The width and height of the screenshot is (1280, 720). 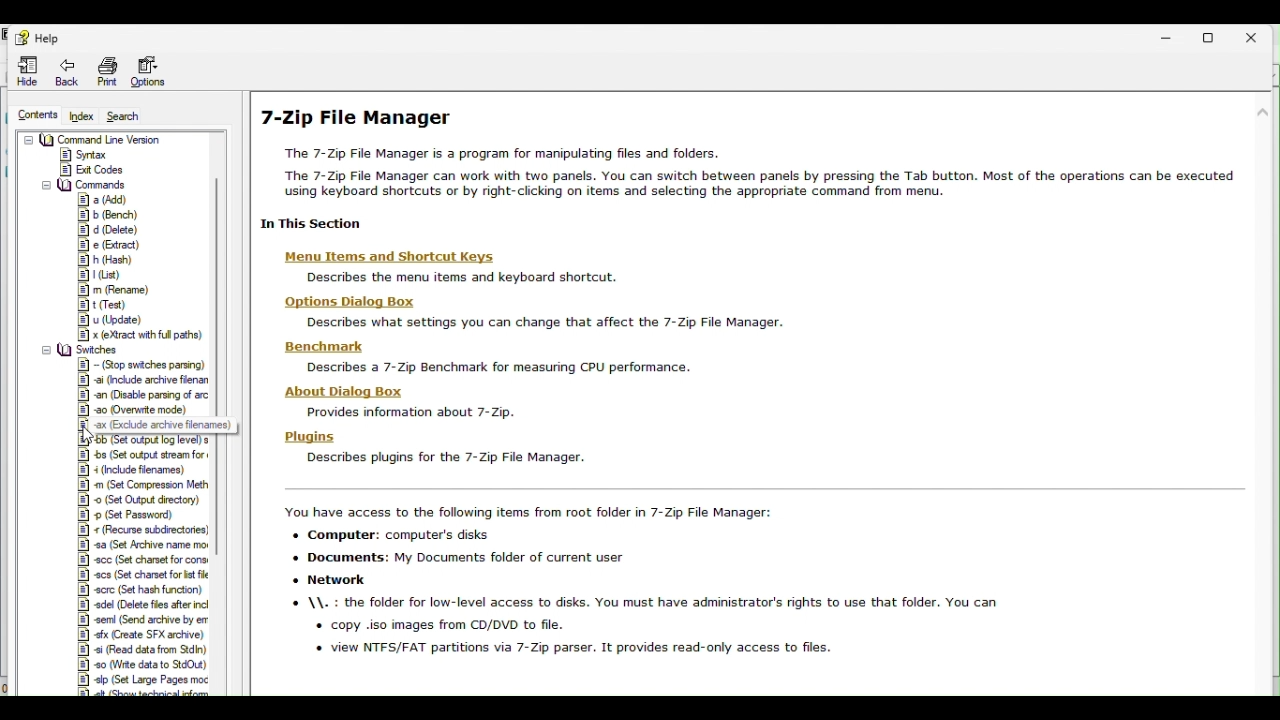 I want to click on §] m (Rename), so click(x=115, y=290).